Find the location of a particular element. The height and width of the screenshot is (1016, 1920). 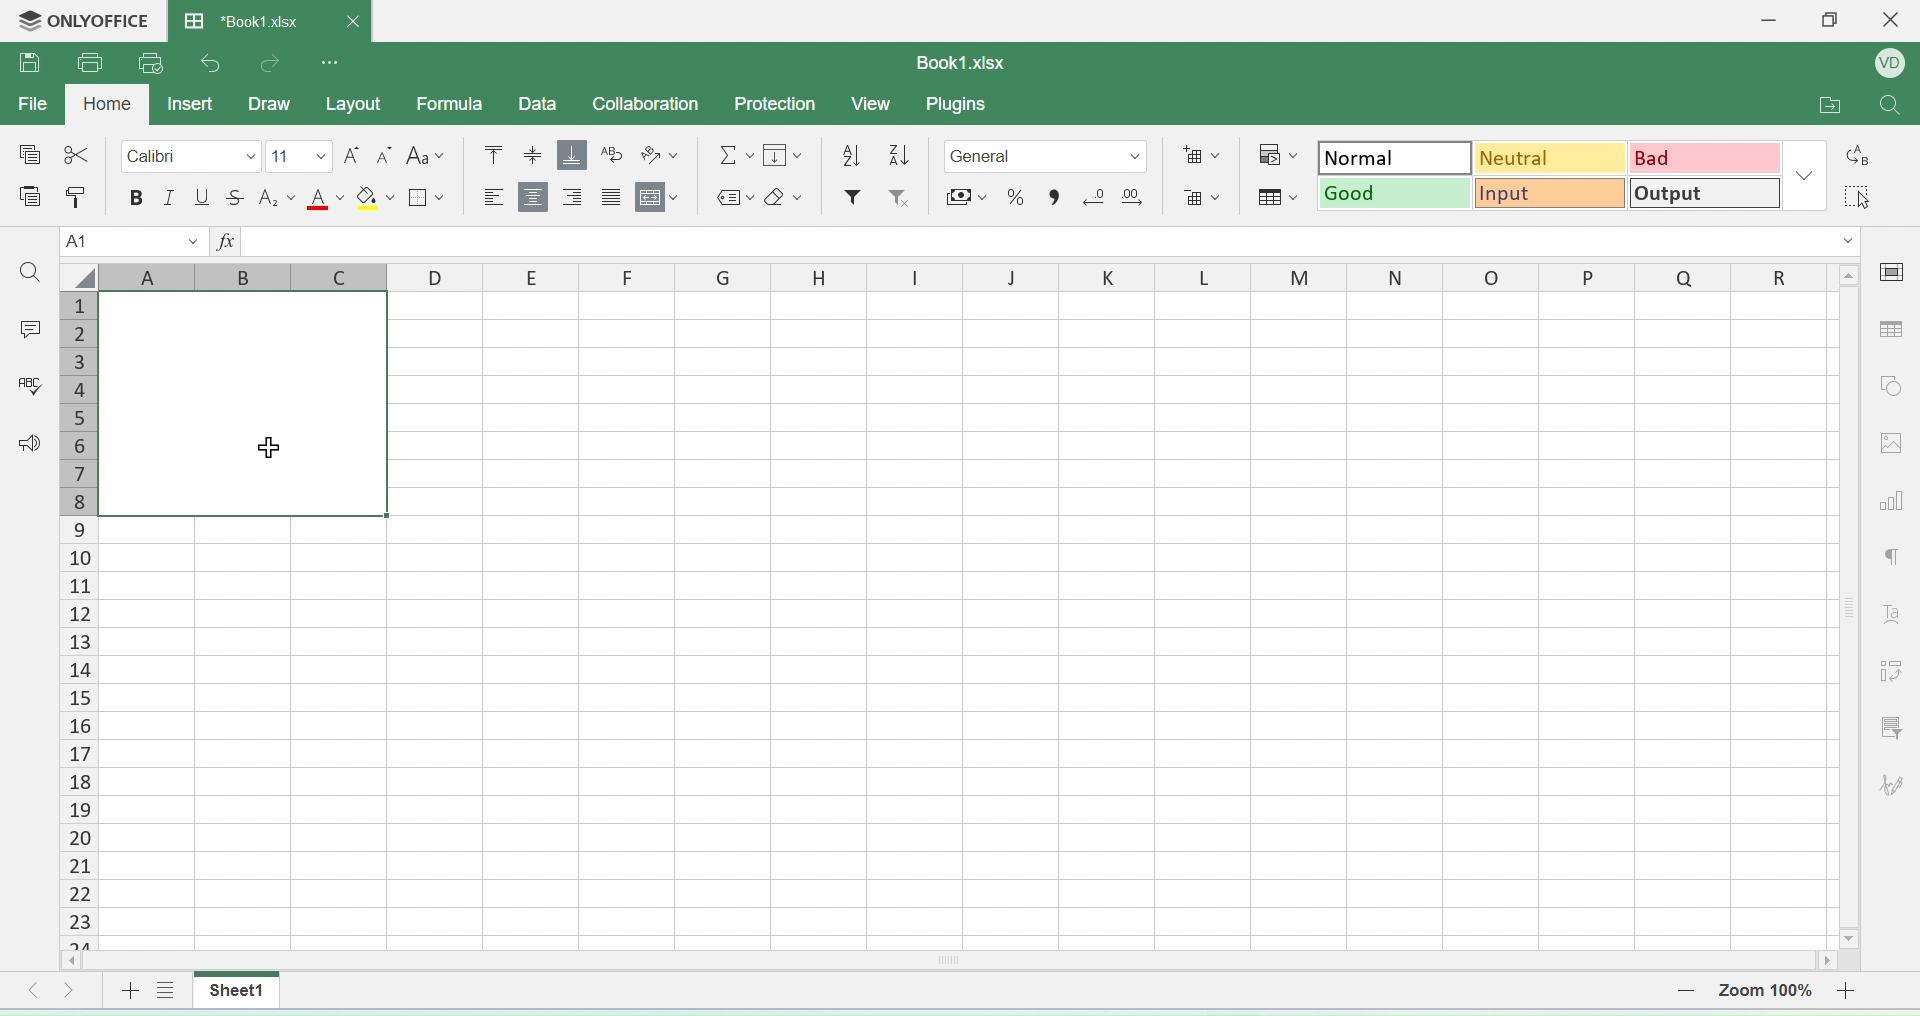

zoom out is located at coordinates (1682, 989).